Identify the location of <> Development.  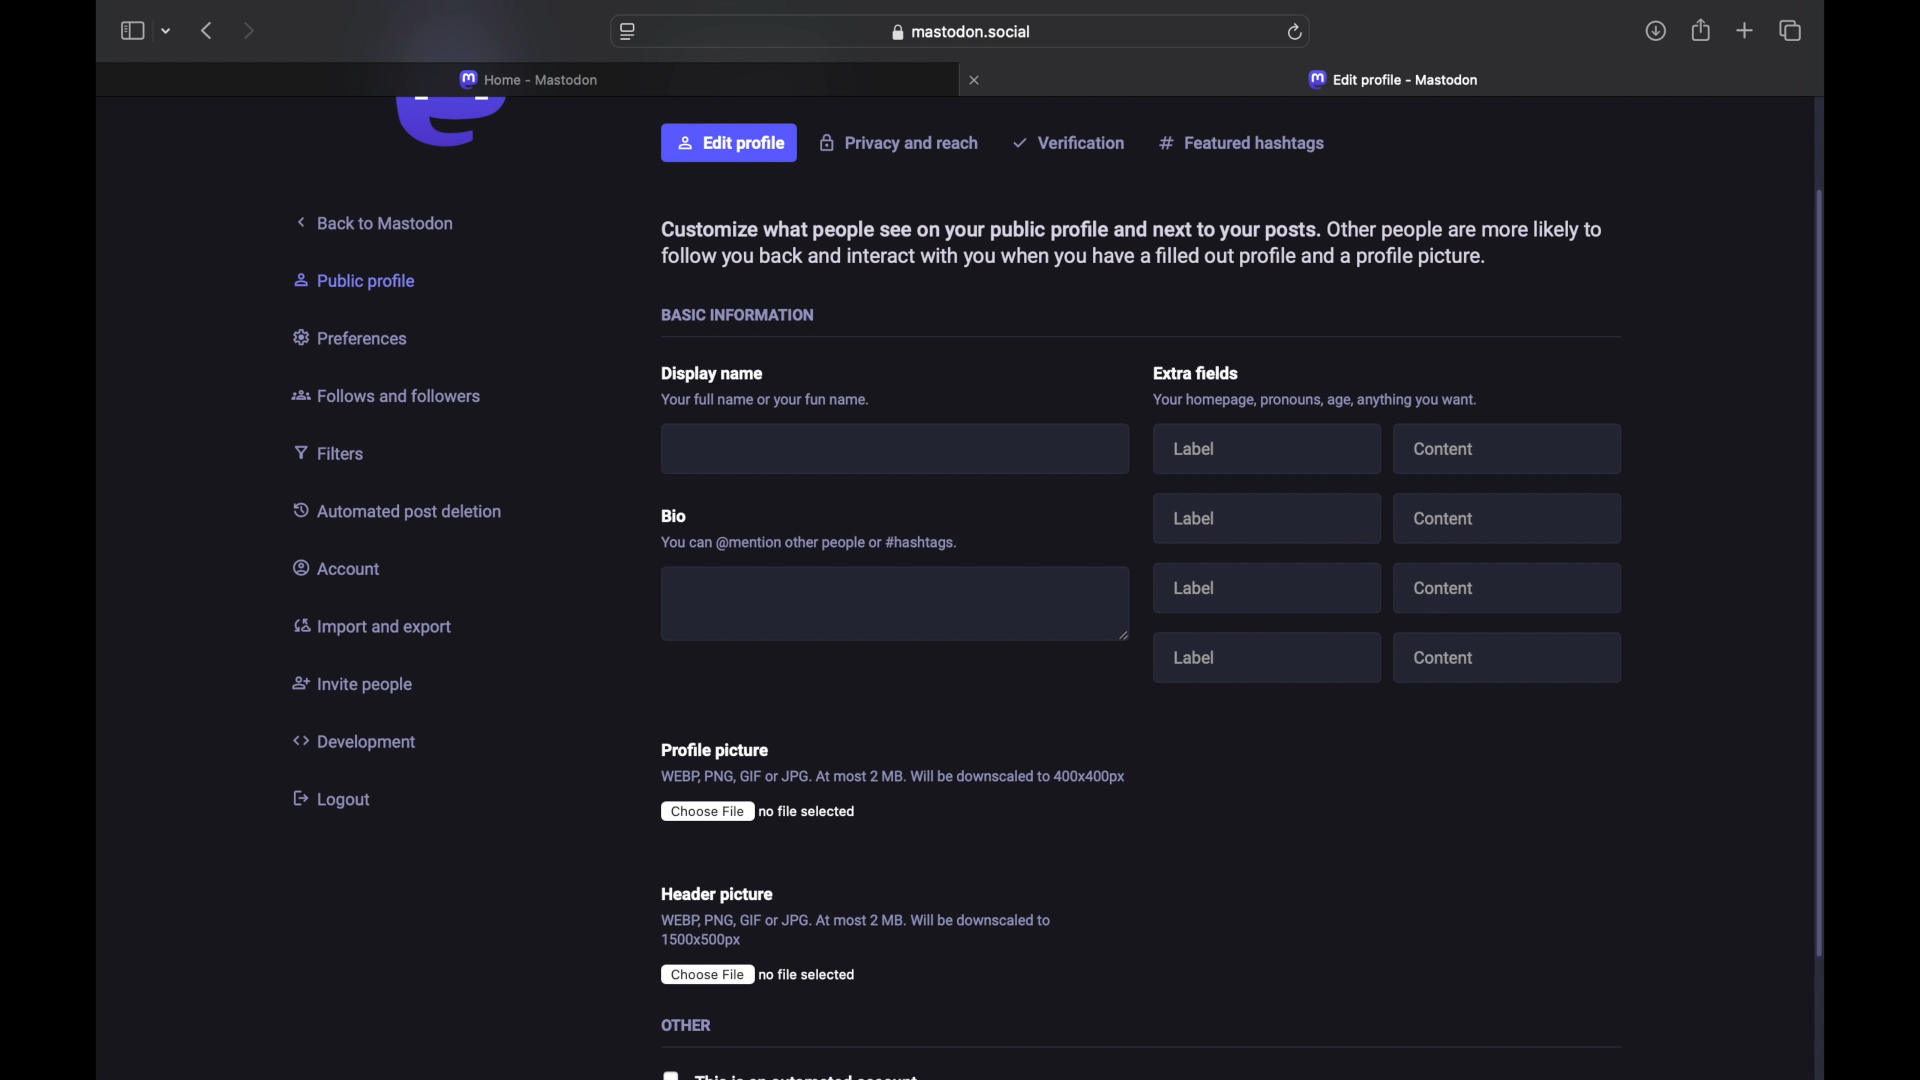
(357, 738).